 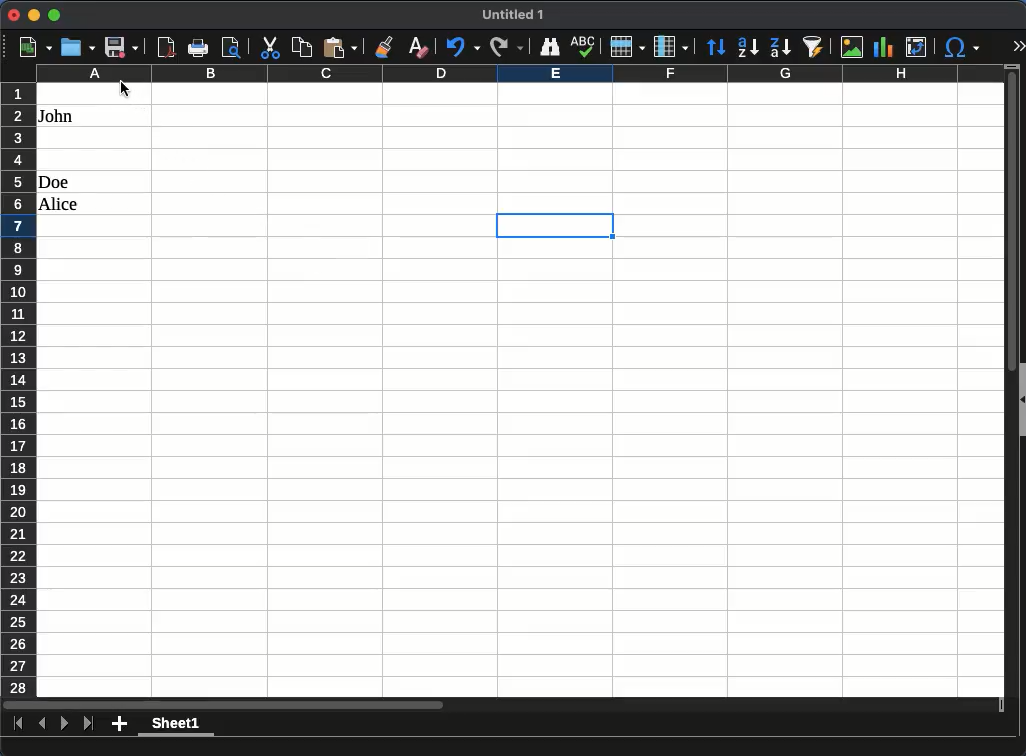 I want to click on ascending, so click(x=748, y=48).